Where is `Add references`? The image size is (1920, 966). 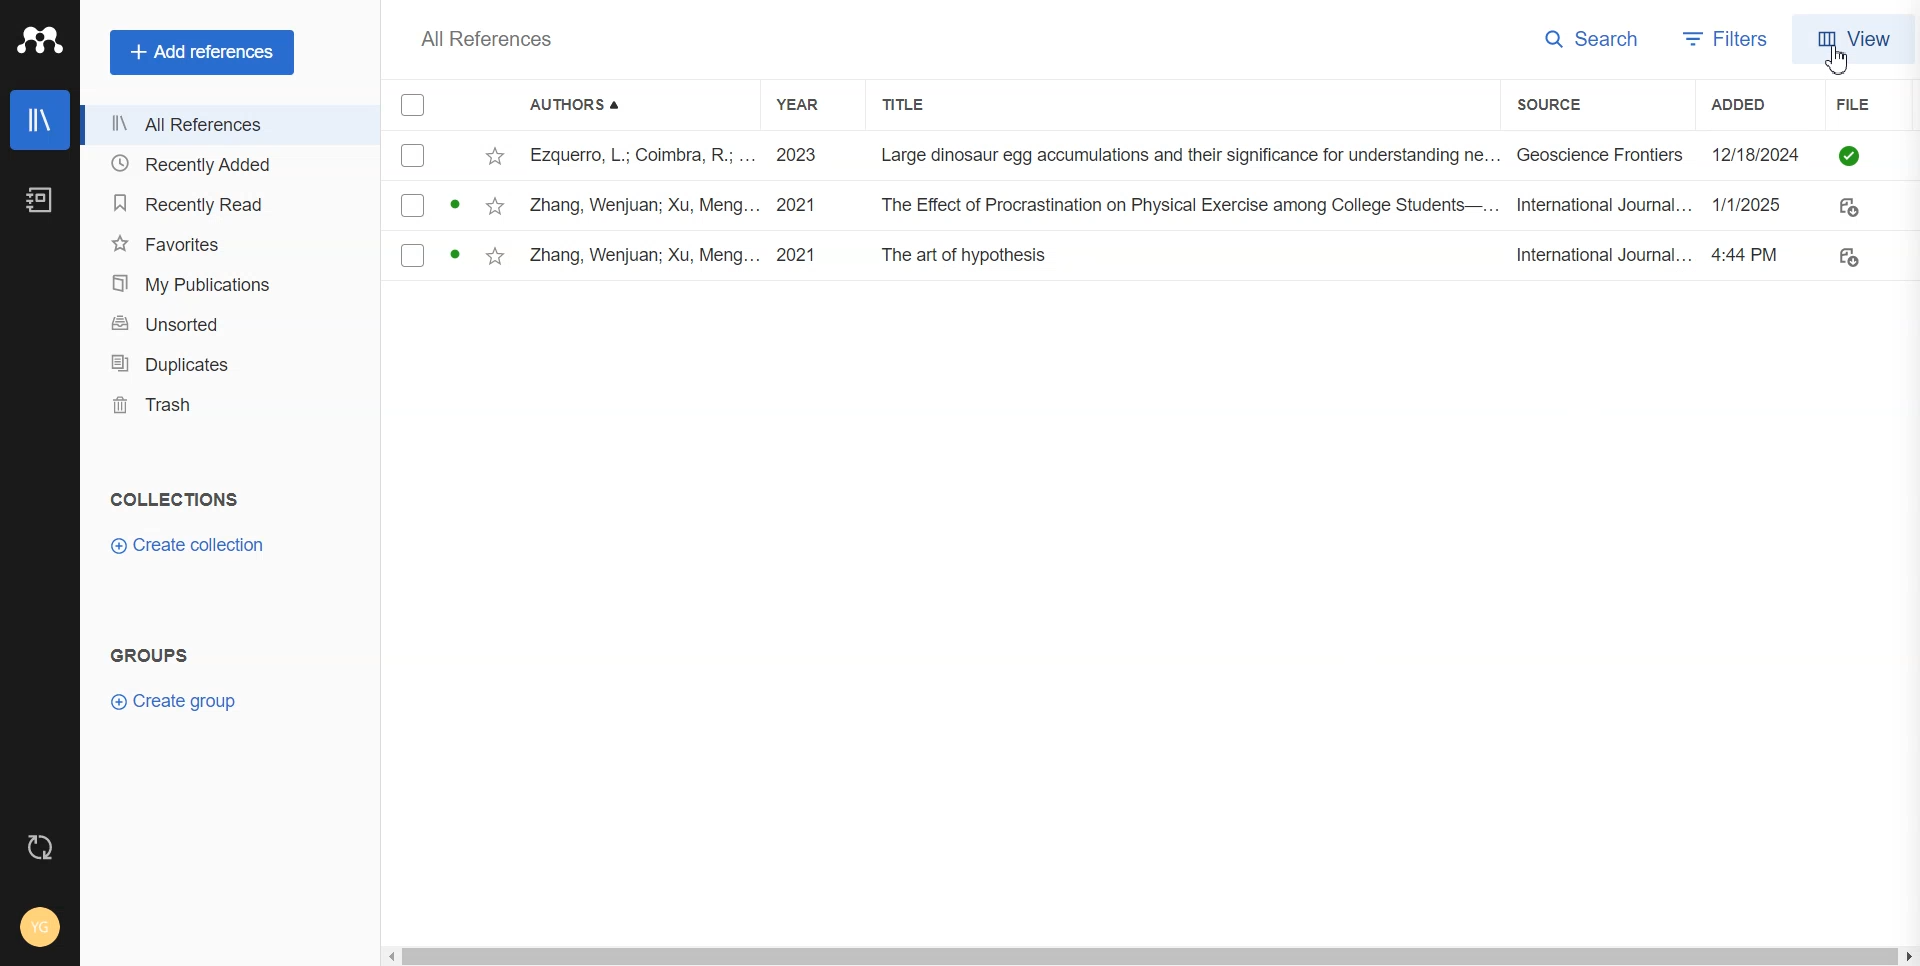
Add references is located at coordinates (203, 52).